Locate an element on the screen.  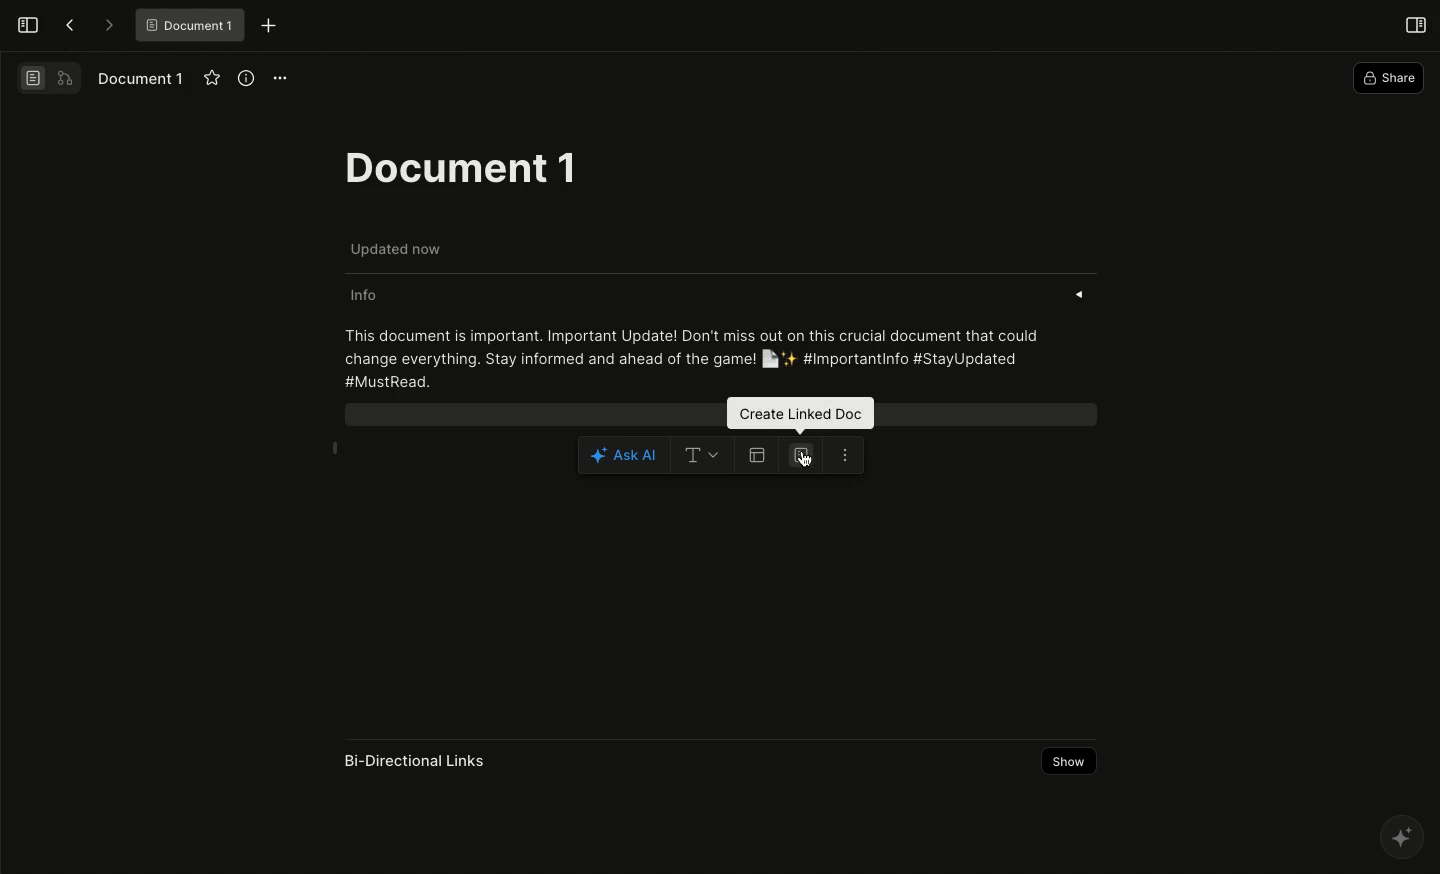
Updated now is located at coordinates (399, 248).